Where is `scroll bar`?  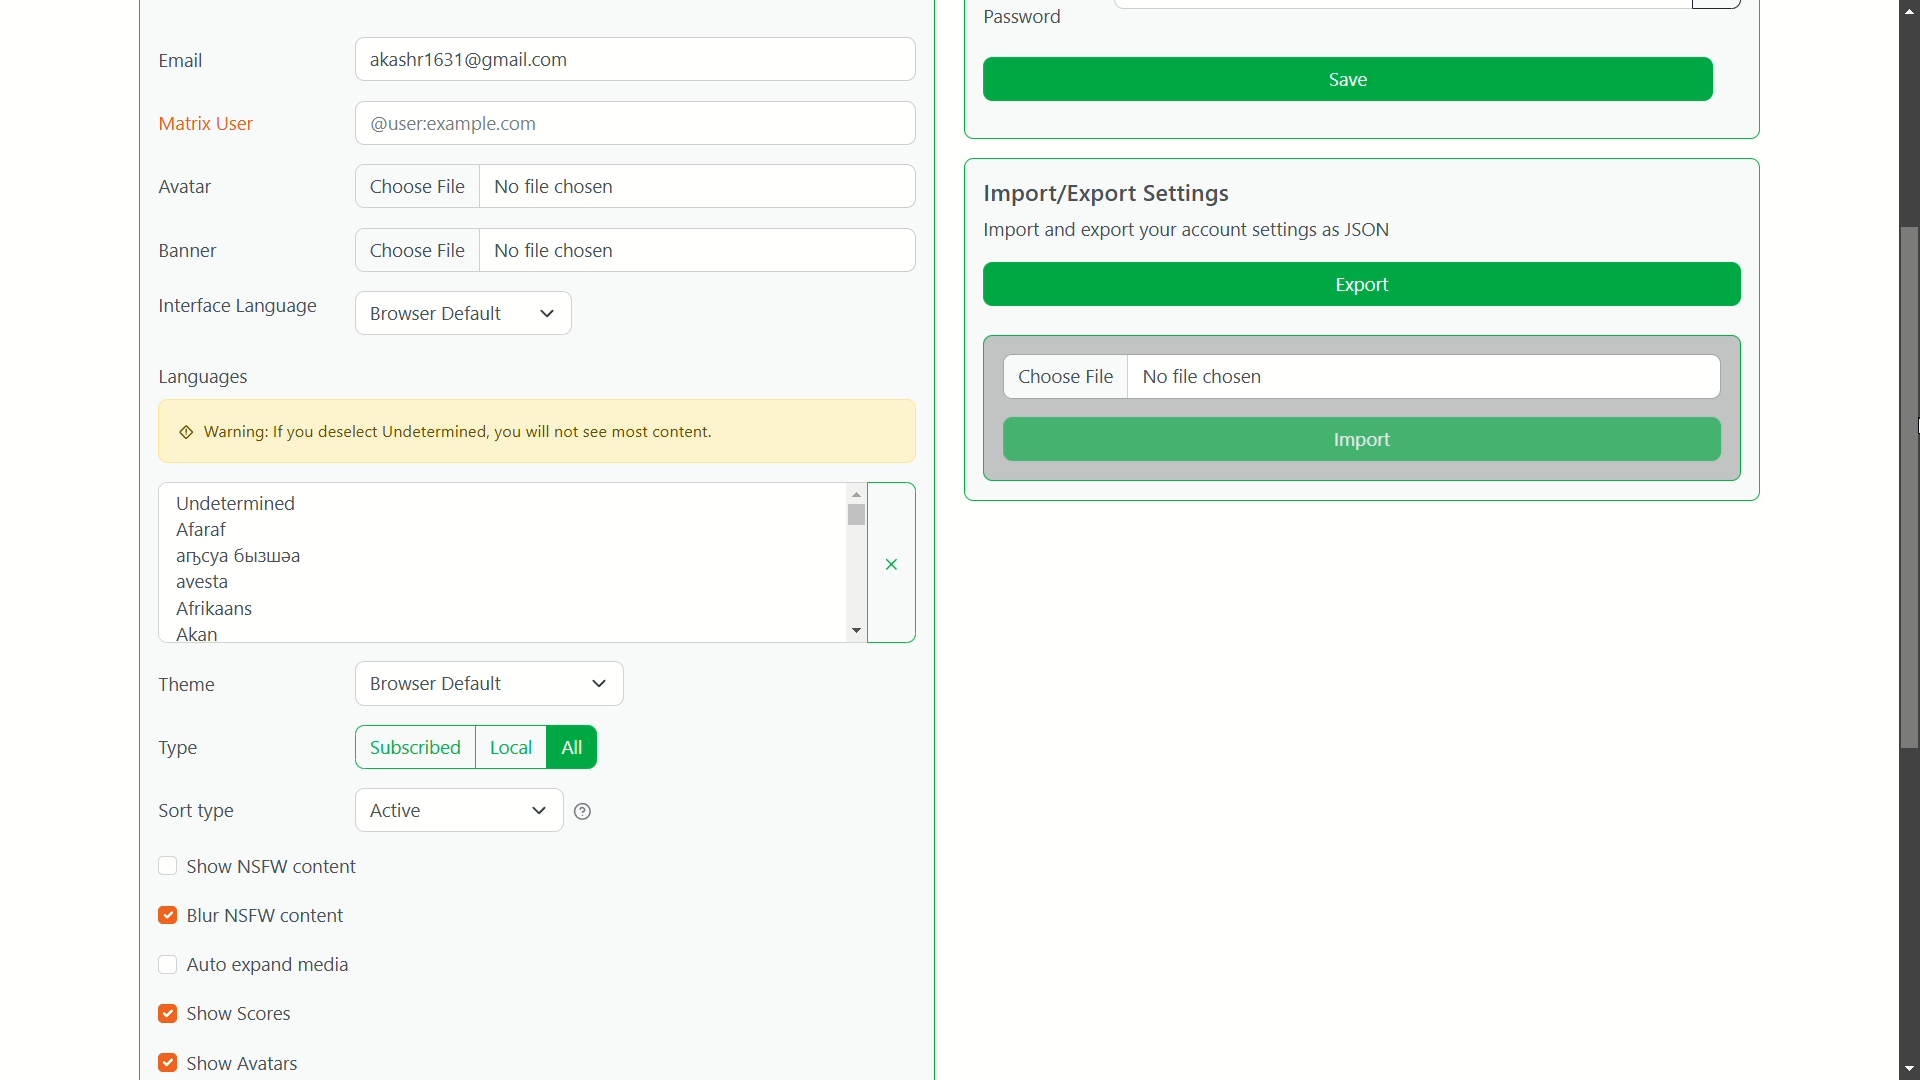
scroll bar is located at coordinates (1901, 124).